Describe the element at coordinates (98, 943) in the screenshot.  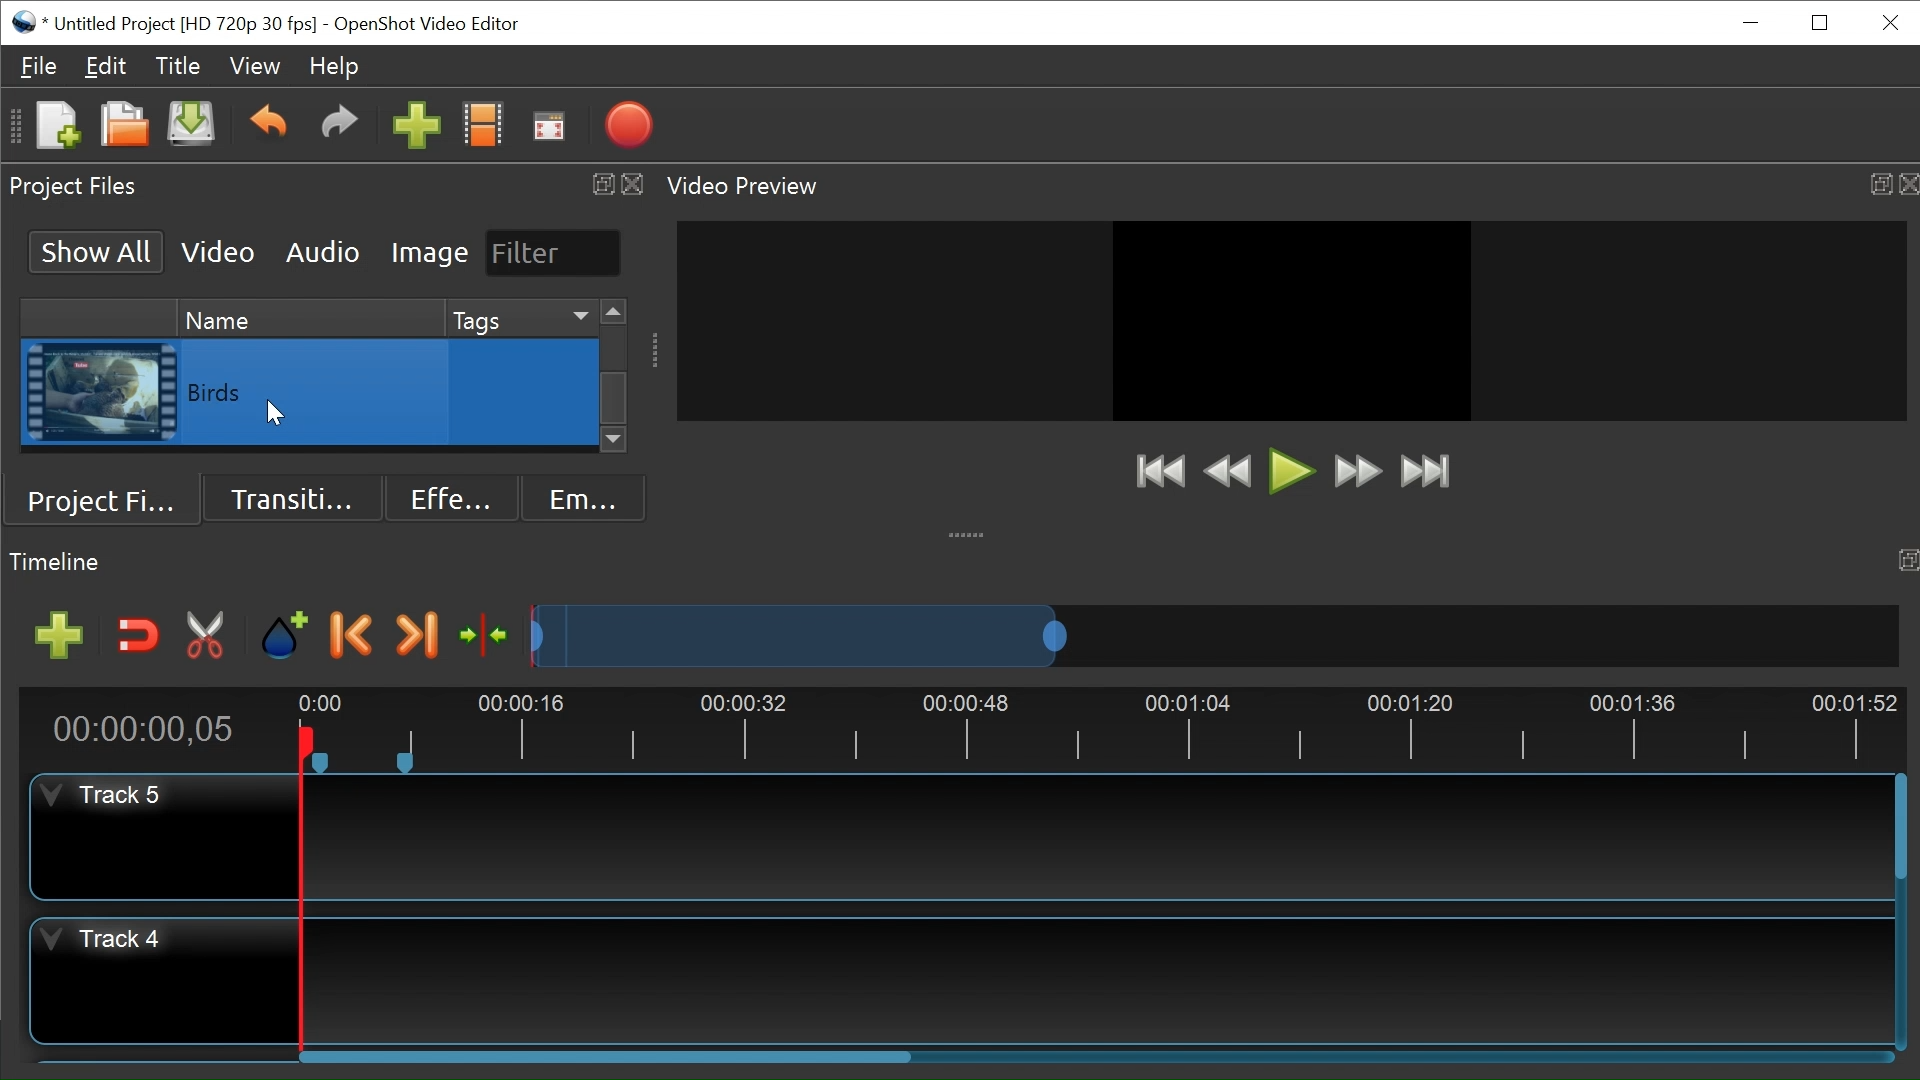
I see `Track Header` at that location.